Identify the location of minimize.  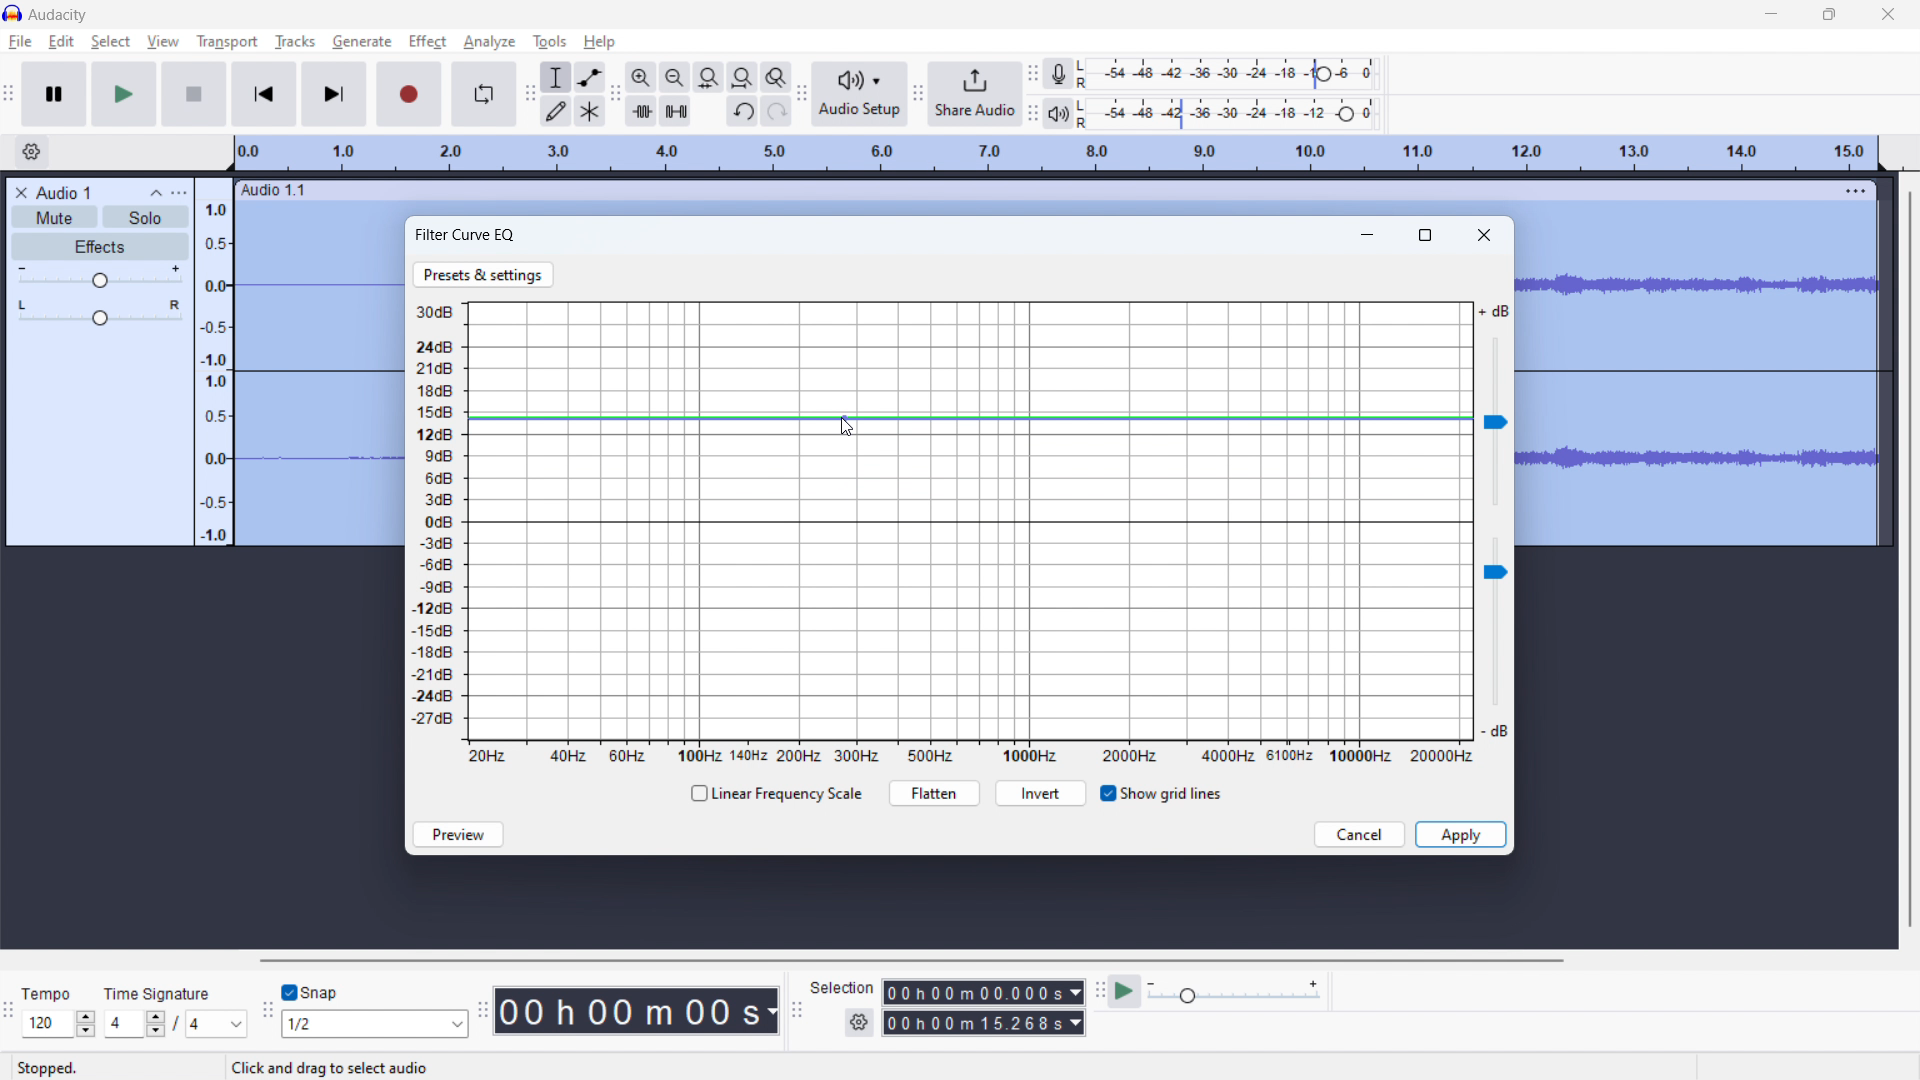
(1772, 13).